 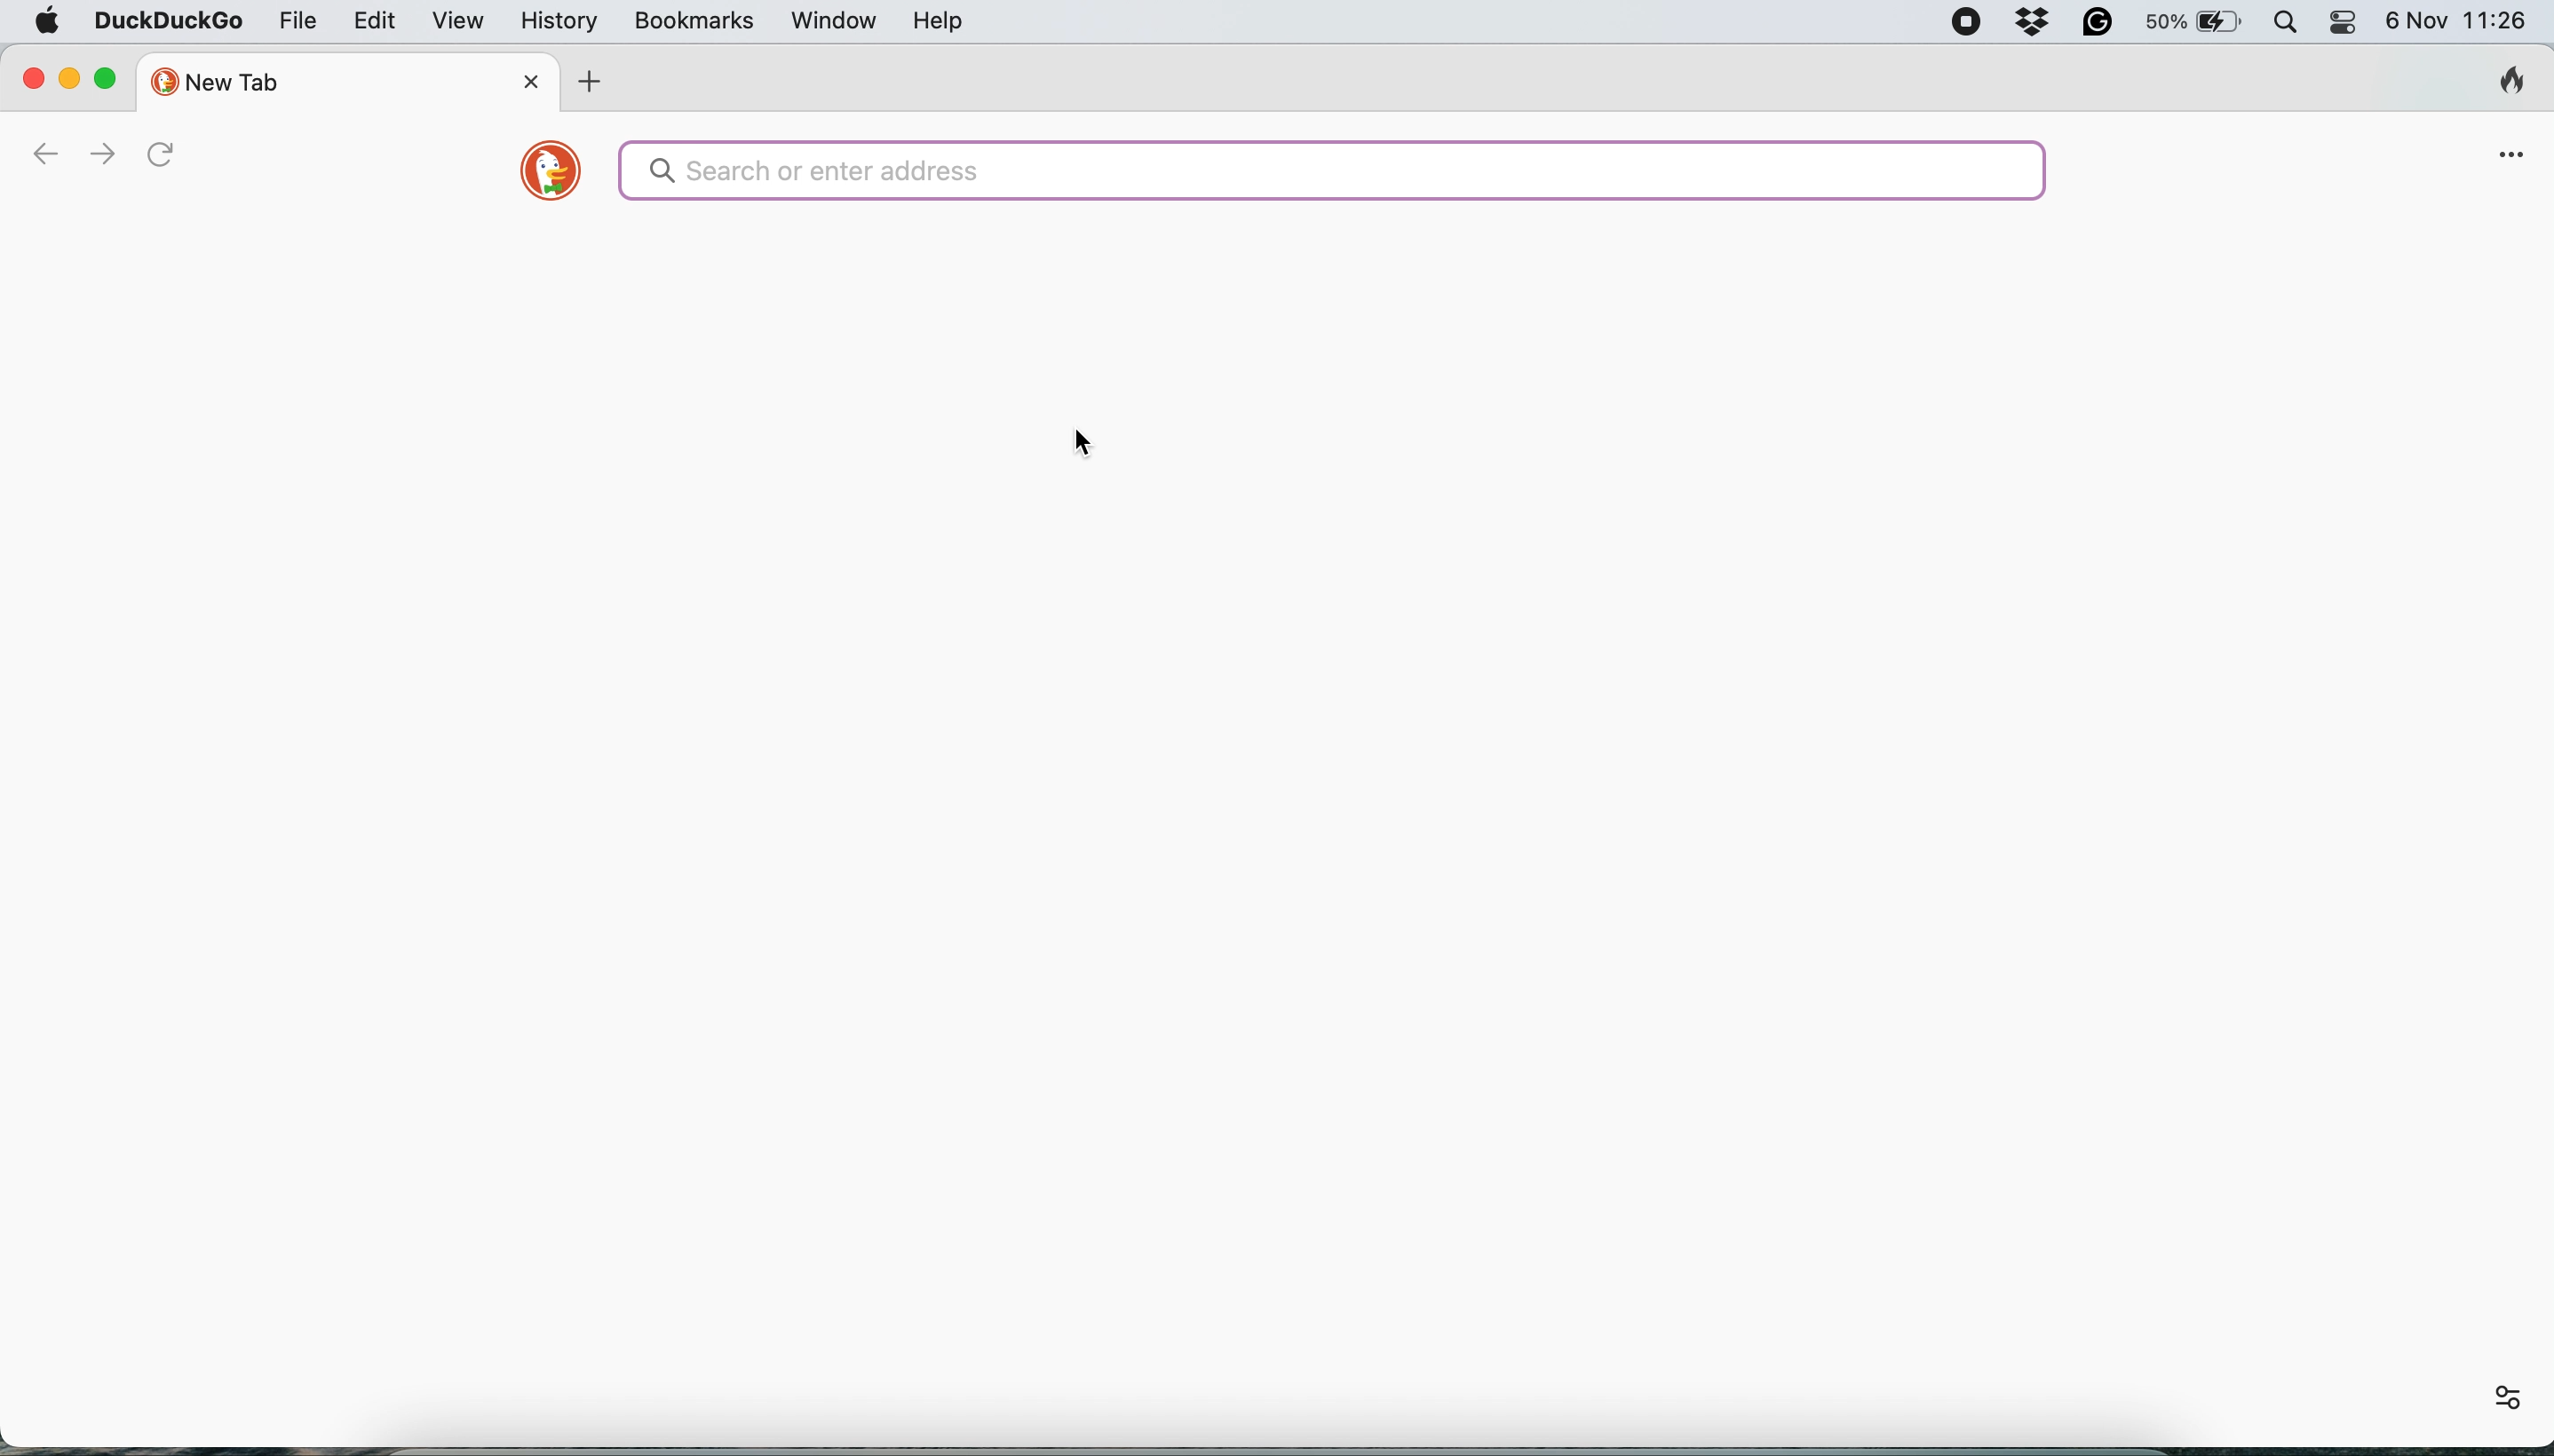 I want to click on dropbox, so click(x=2024, y=23).